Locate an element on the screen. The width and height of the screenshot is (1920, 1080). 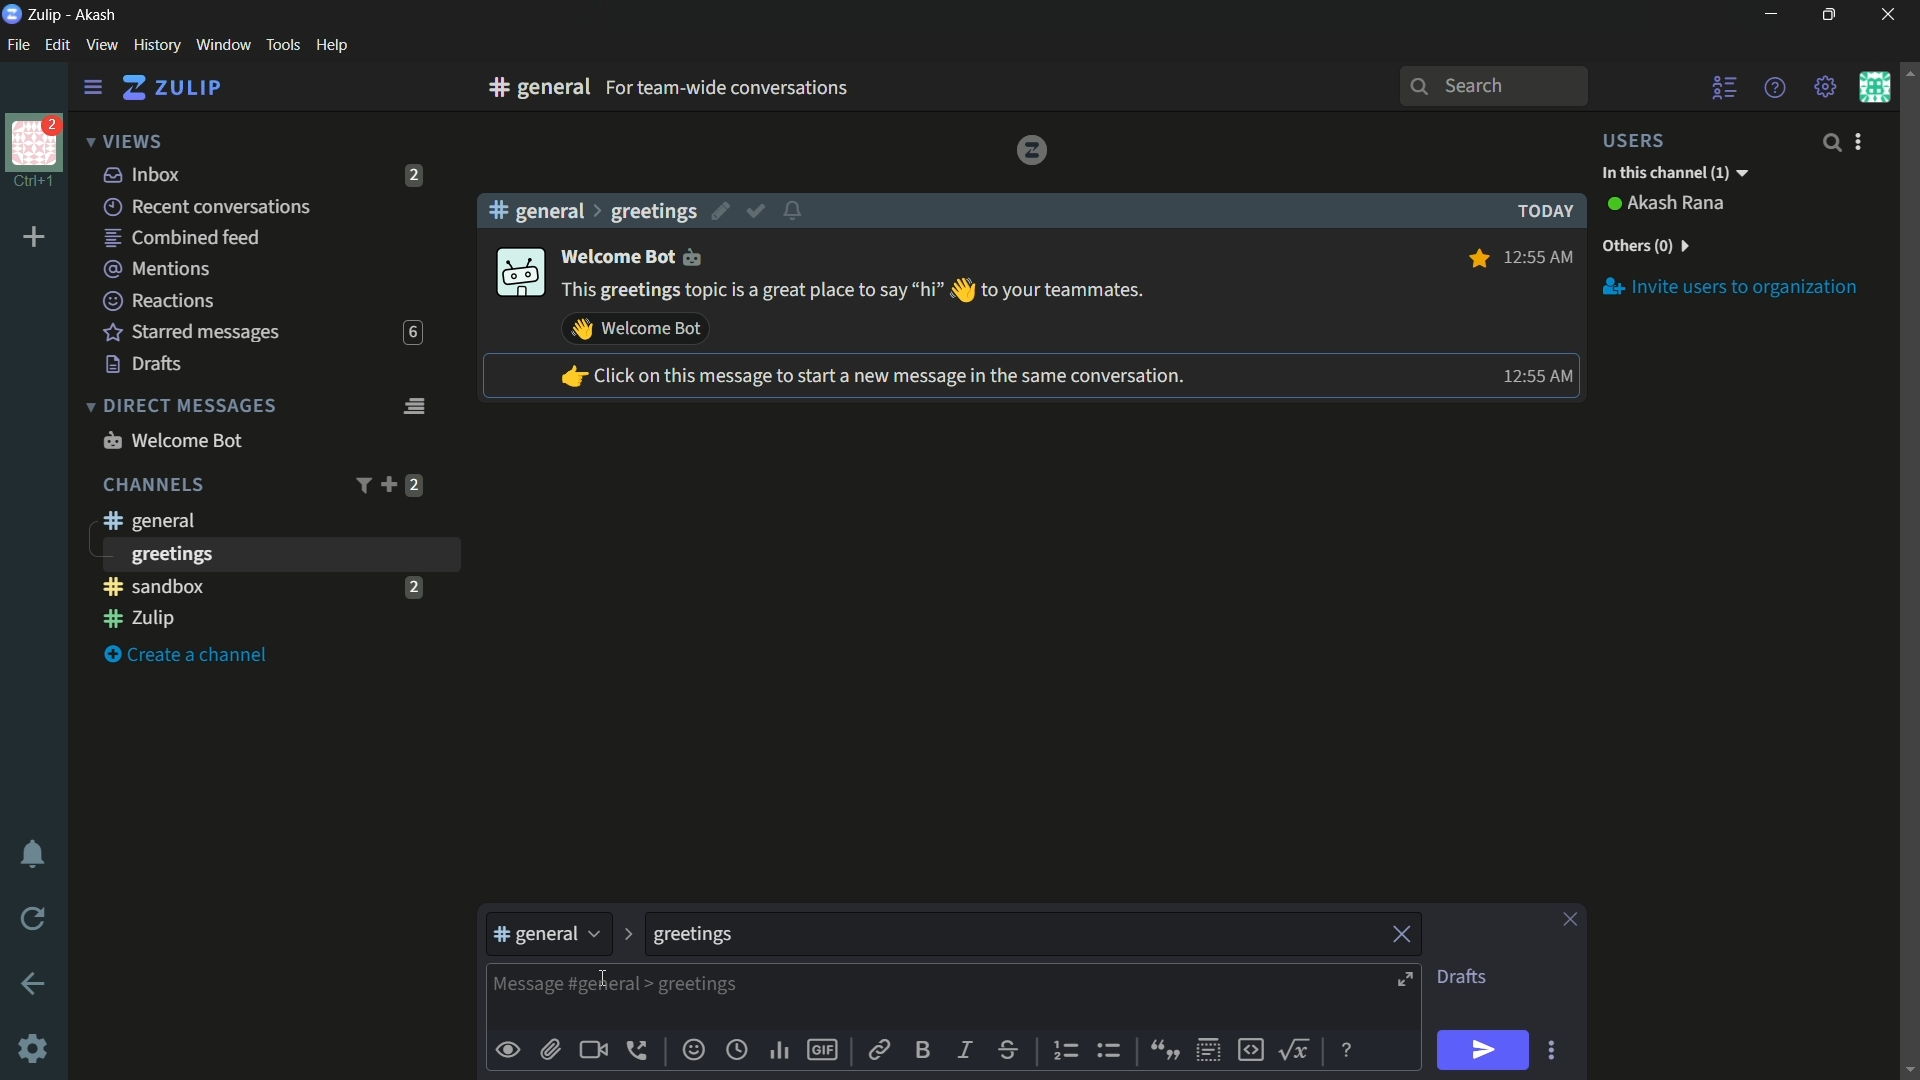
settings is located at coordinates (93, 88).